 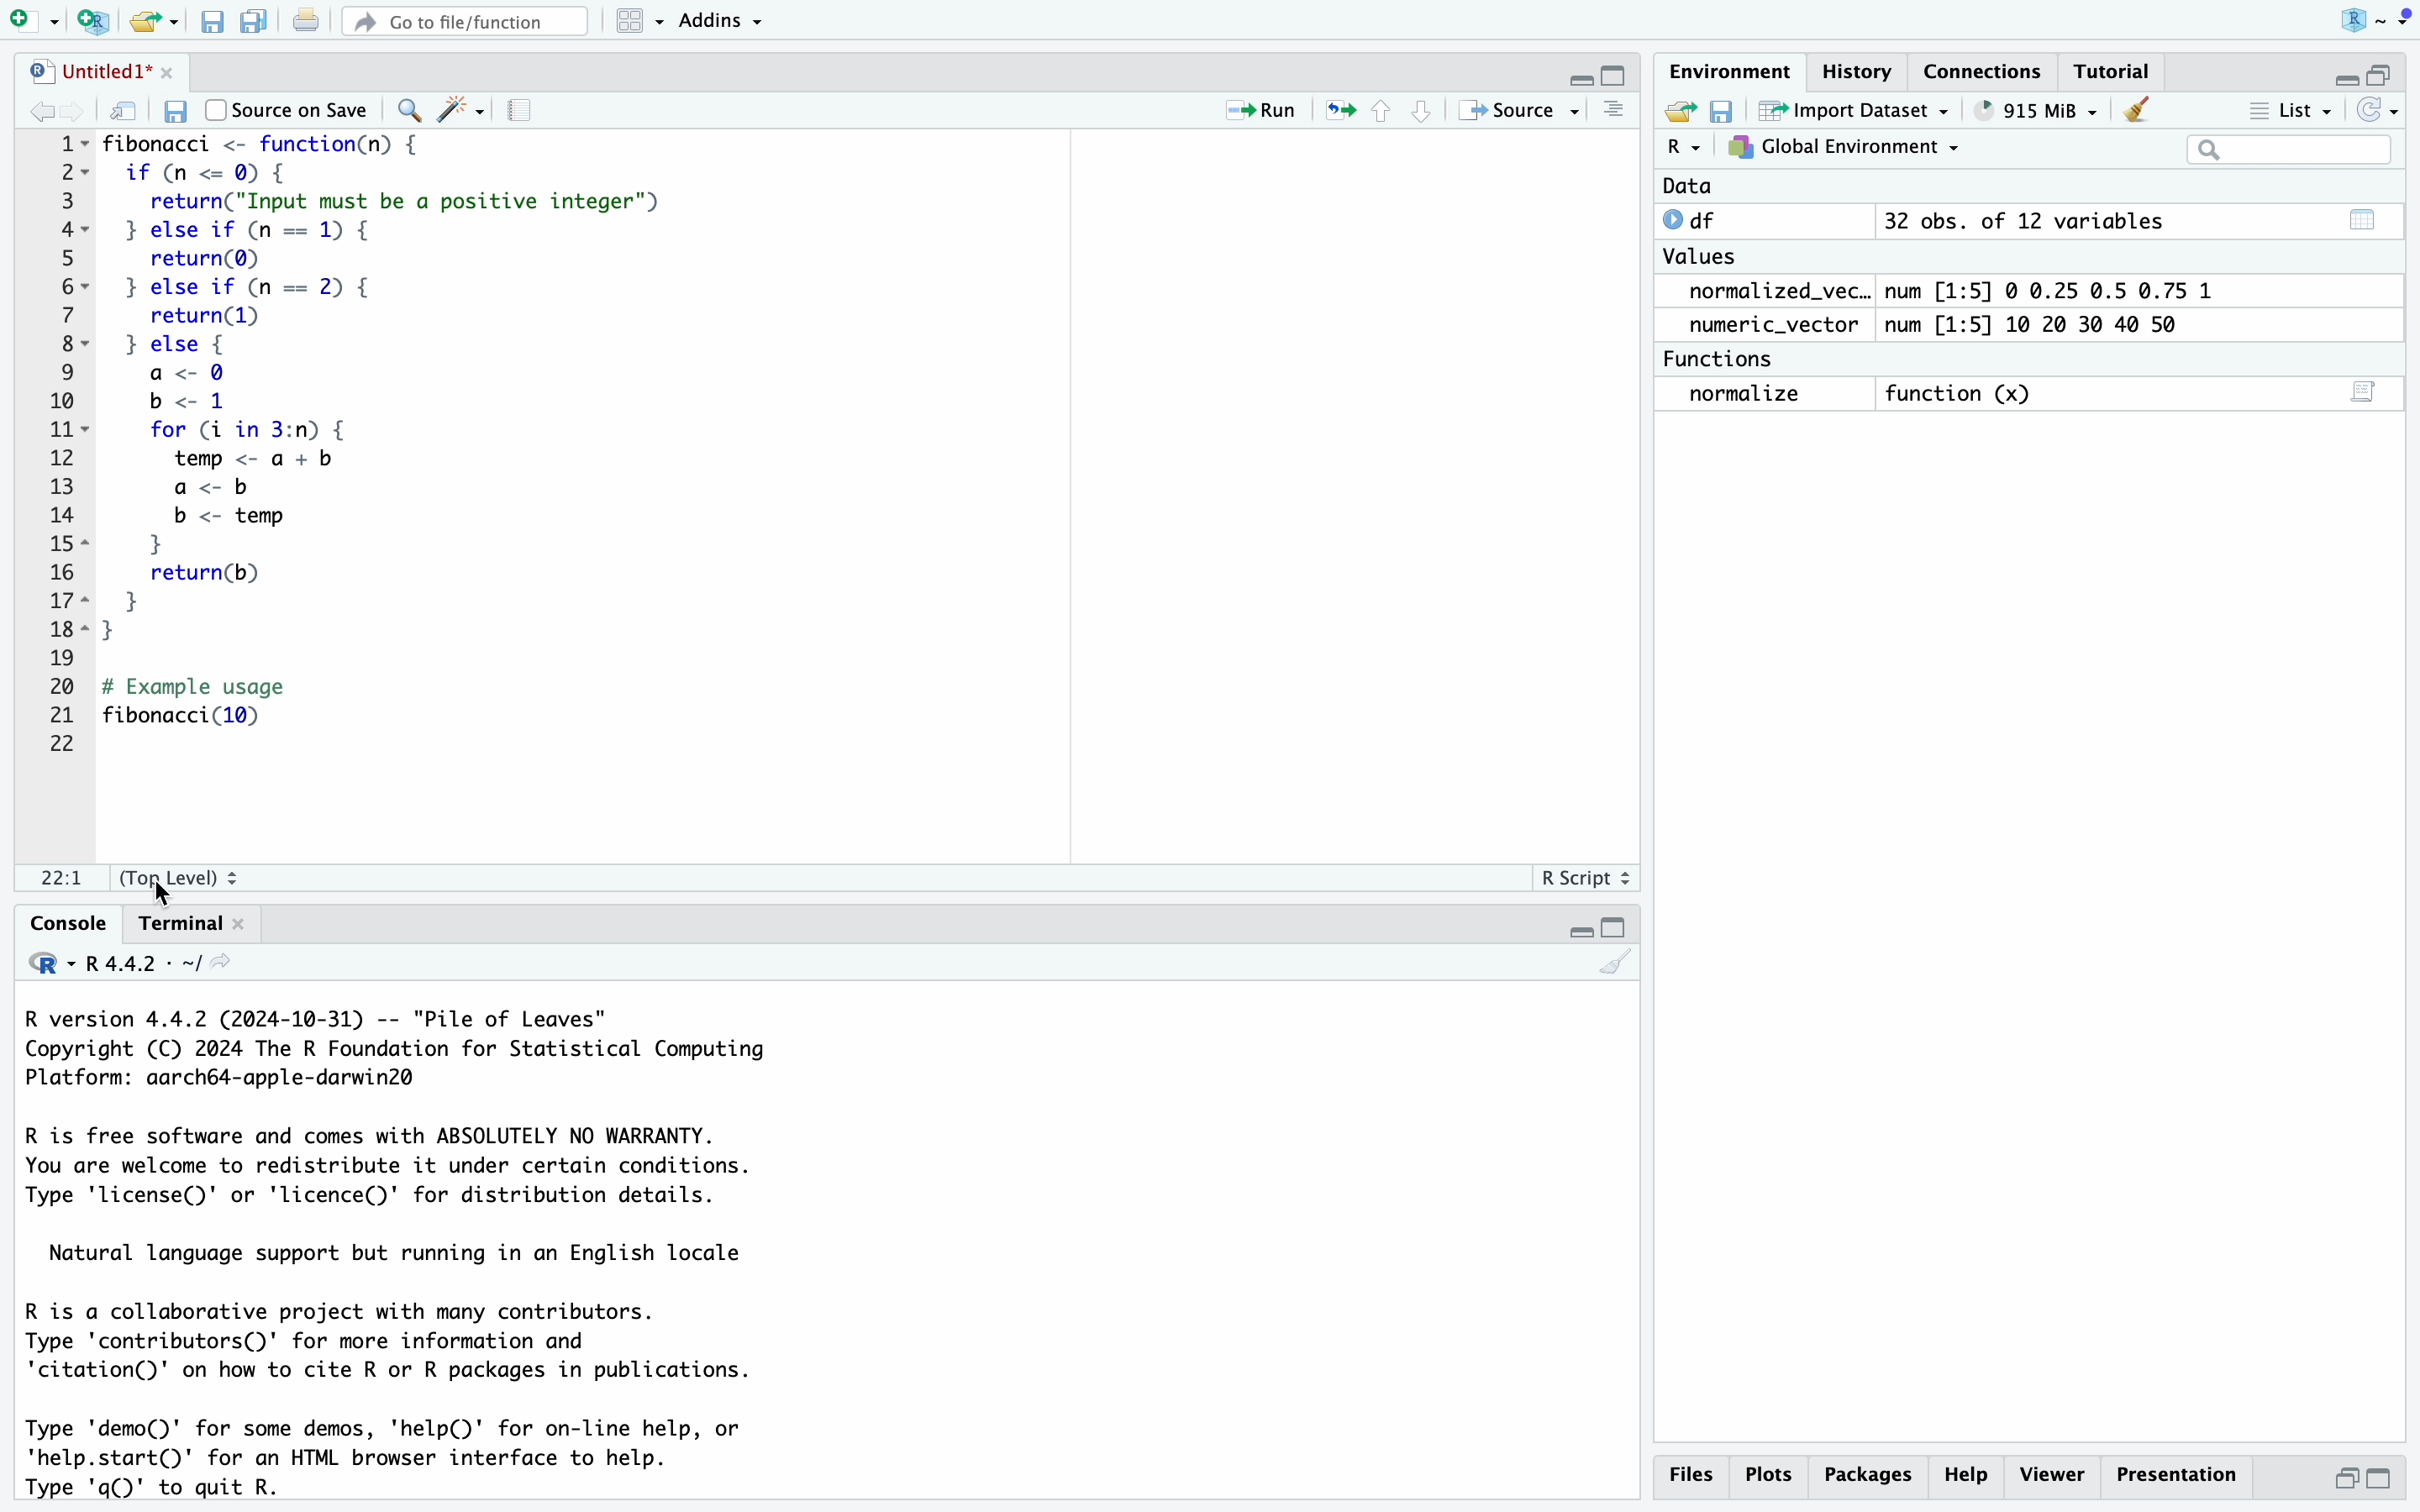 What do you see at coordinates (26, 111) in the screenshot?
I see `go back to the previous source location` at bounding box center [26, 111].